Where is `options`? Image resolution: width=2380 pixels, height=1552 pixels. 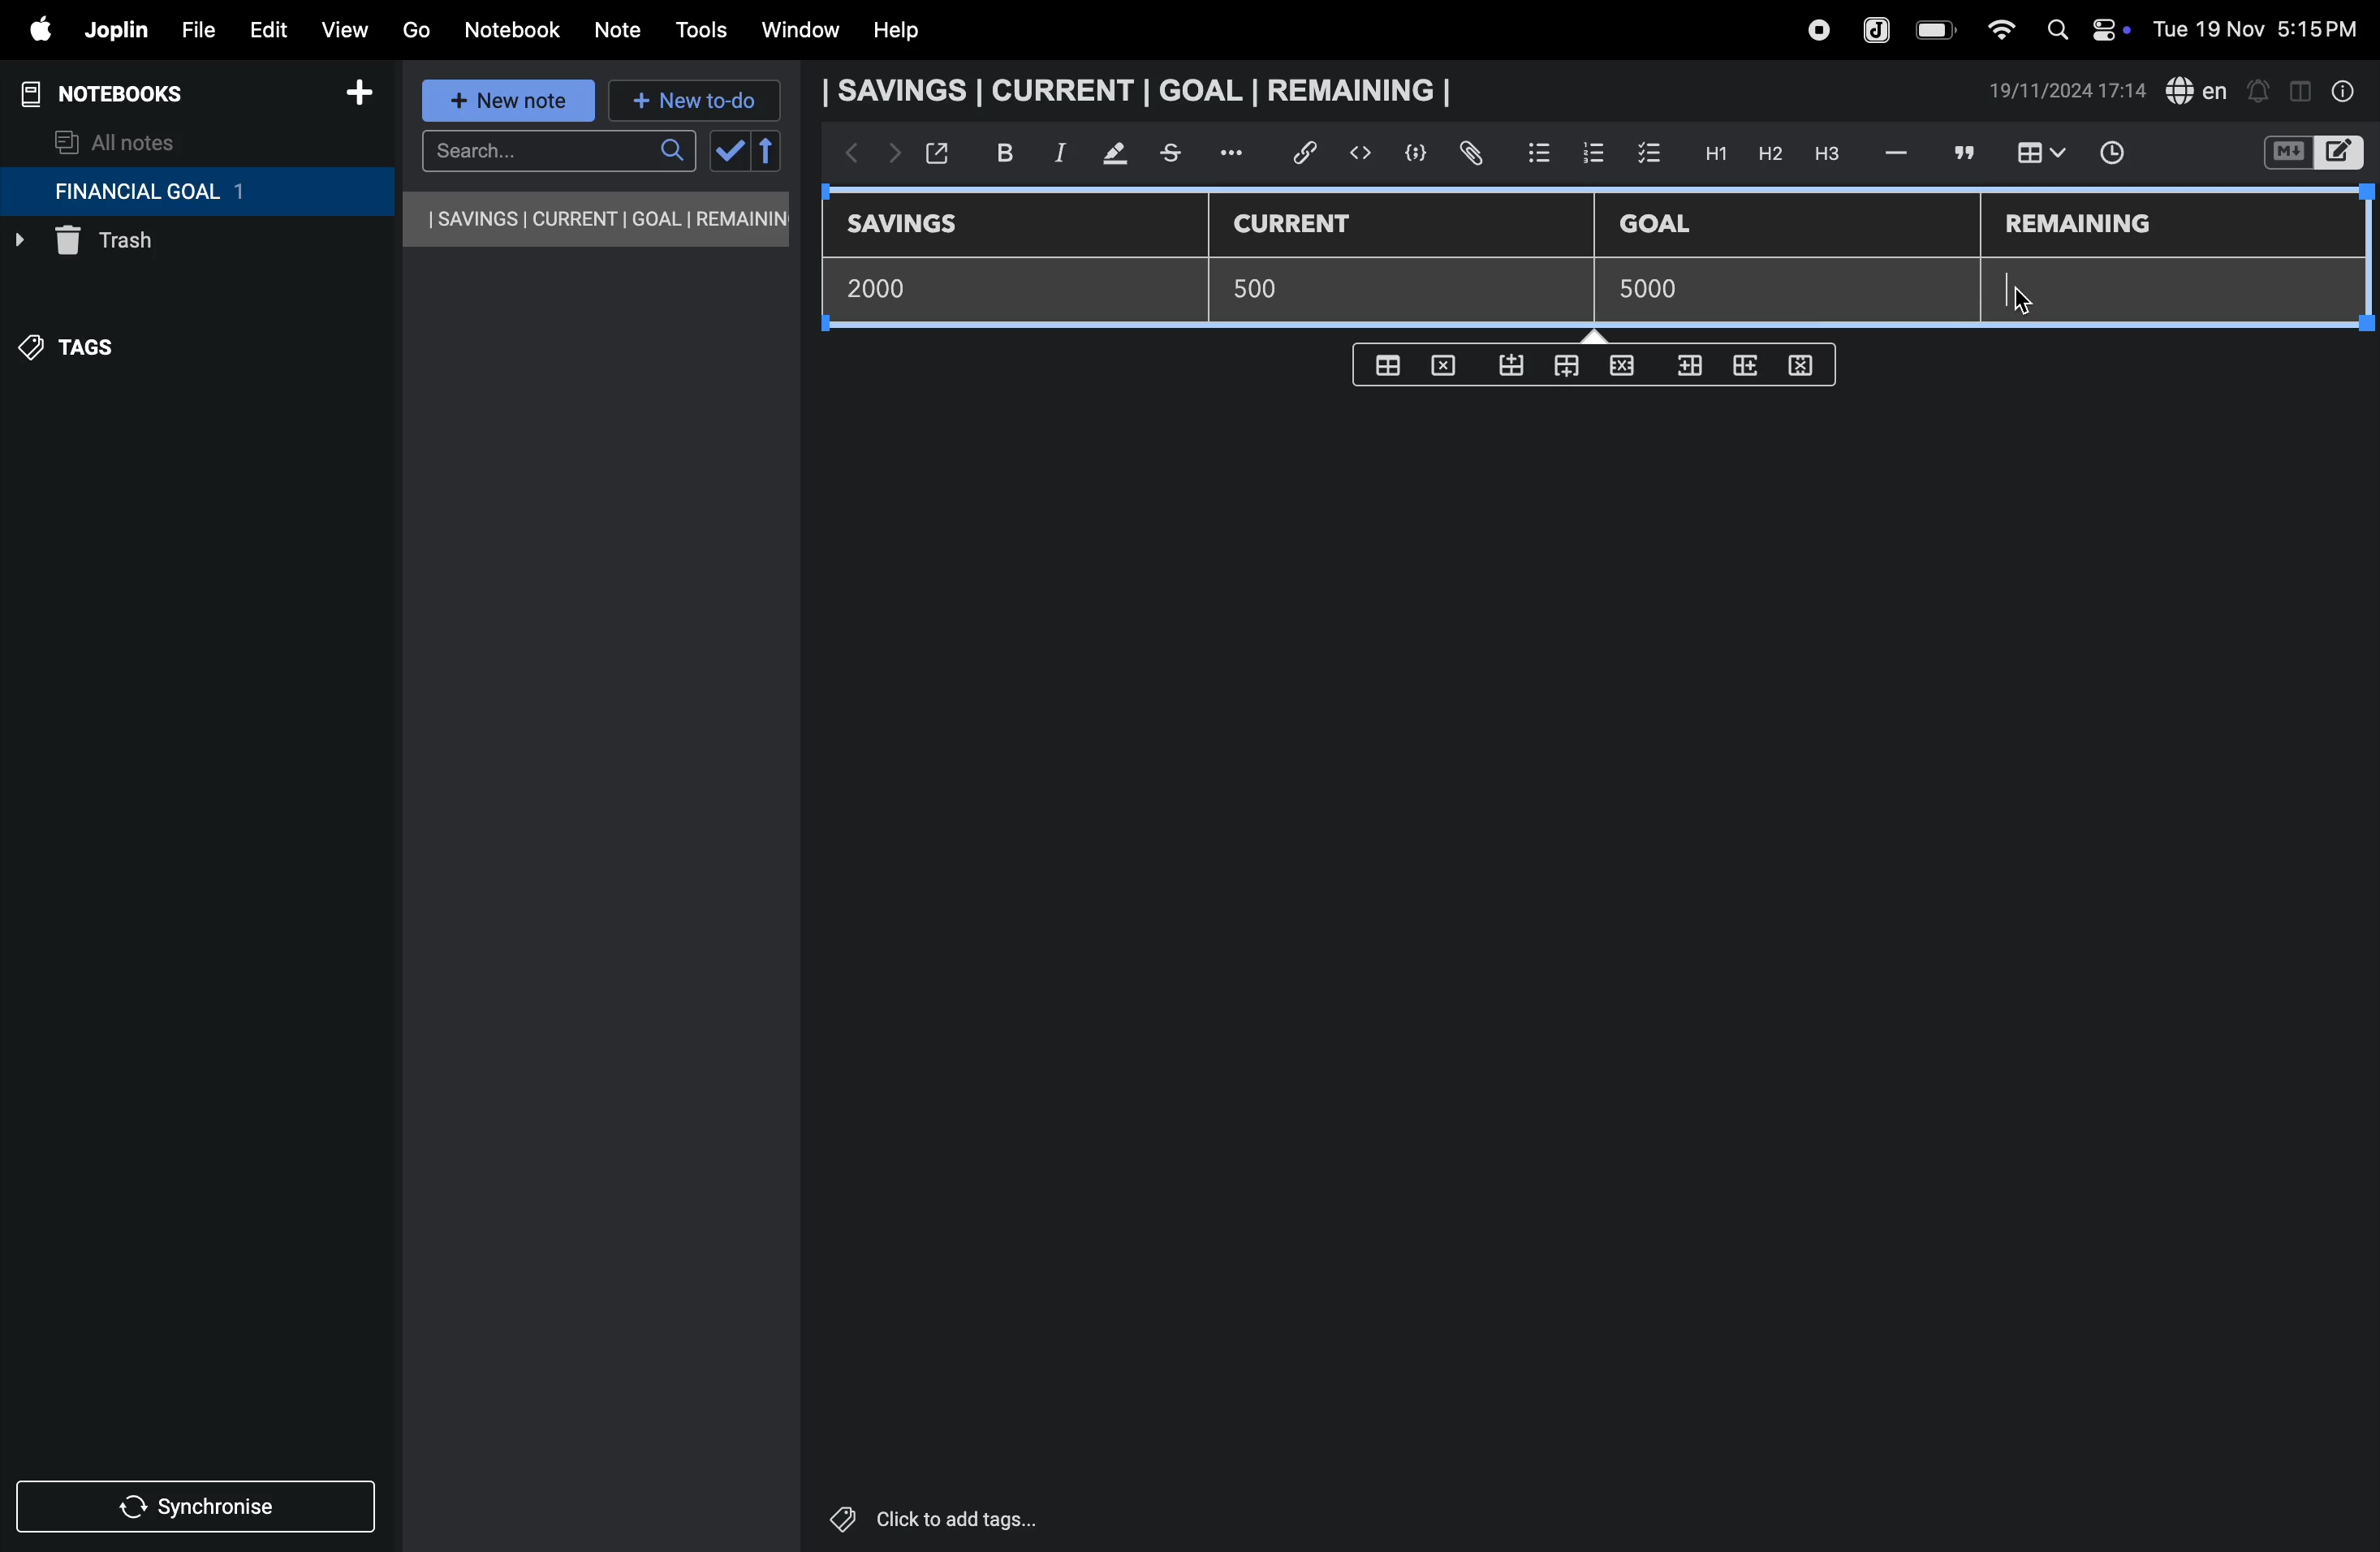 options is located at coordinates (1235, 153).